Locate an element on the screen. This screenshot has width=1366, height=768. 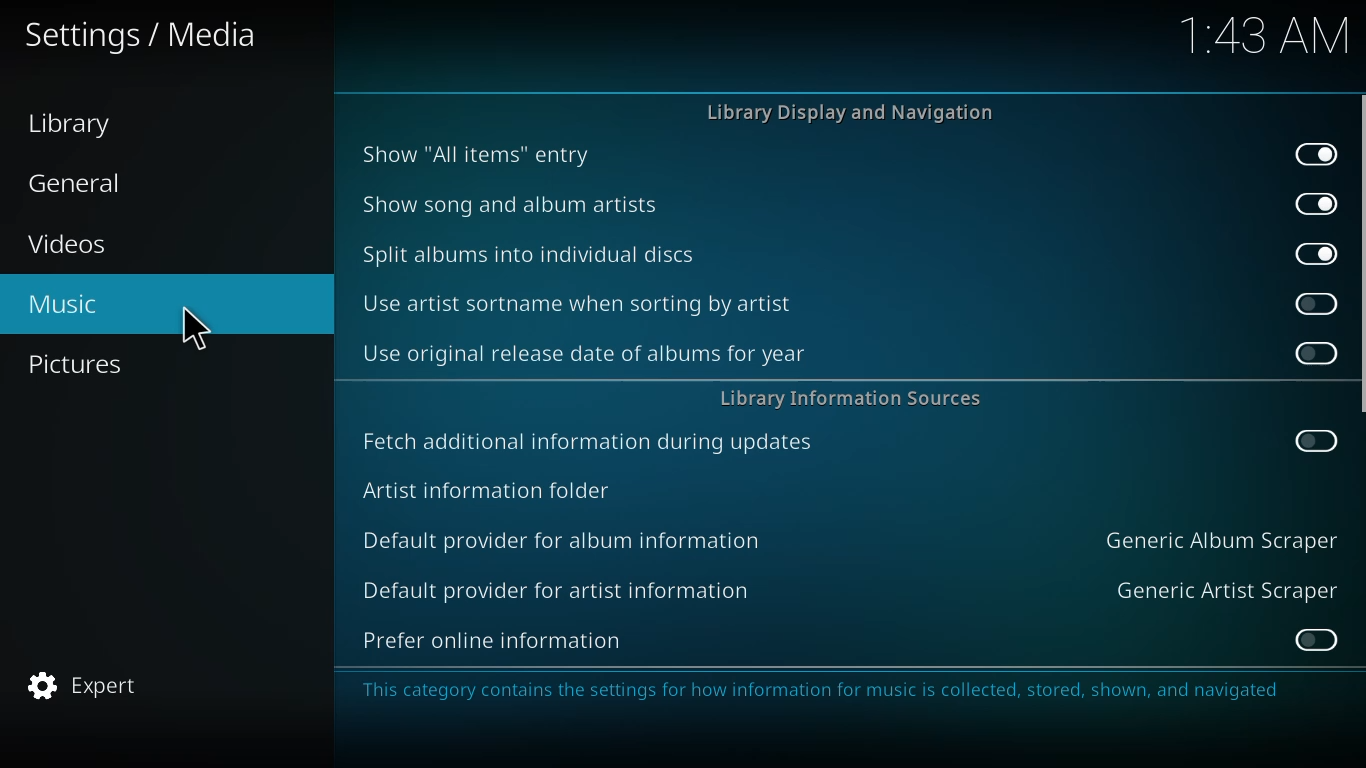
enable is located at coordinates (1315, 354).